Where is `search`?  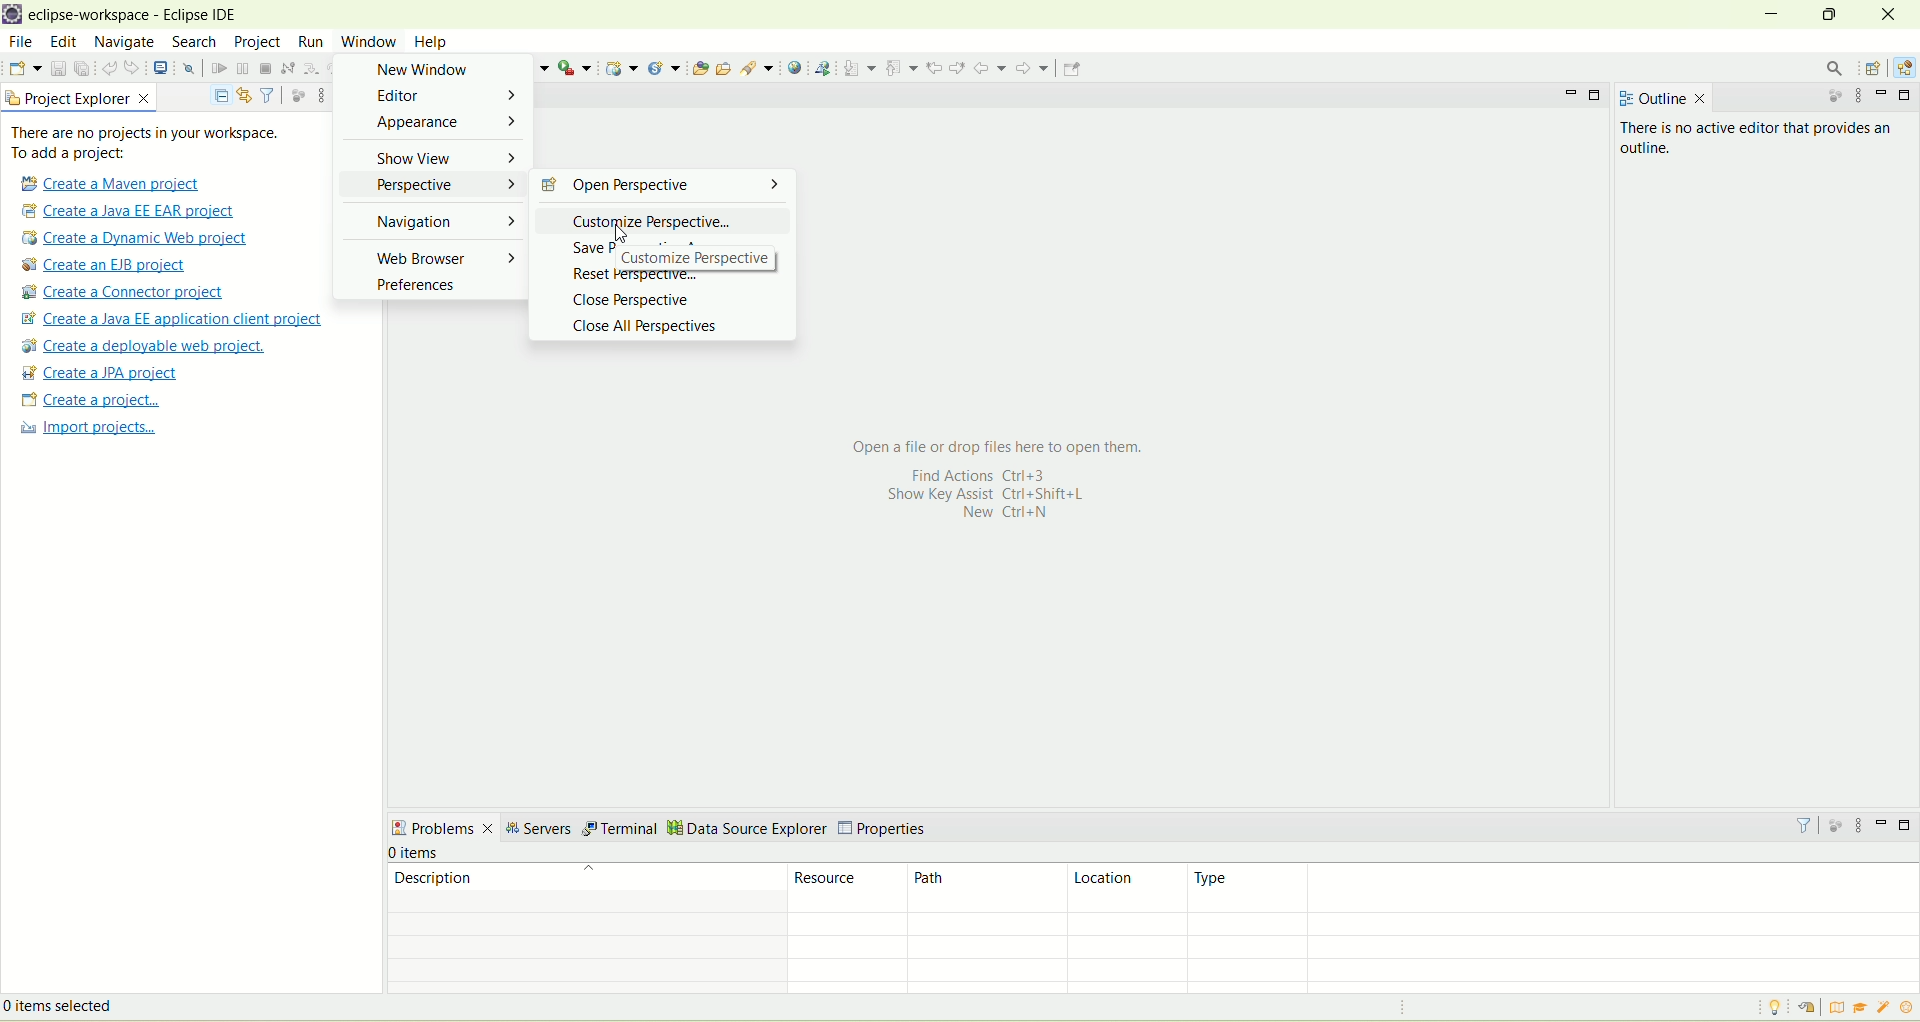 search is located at coordinates (190, 43).